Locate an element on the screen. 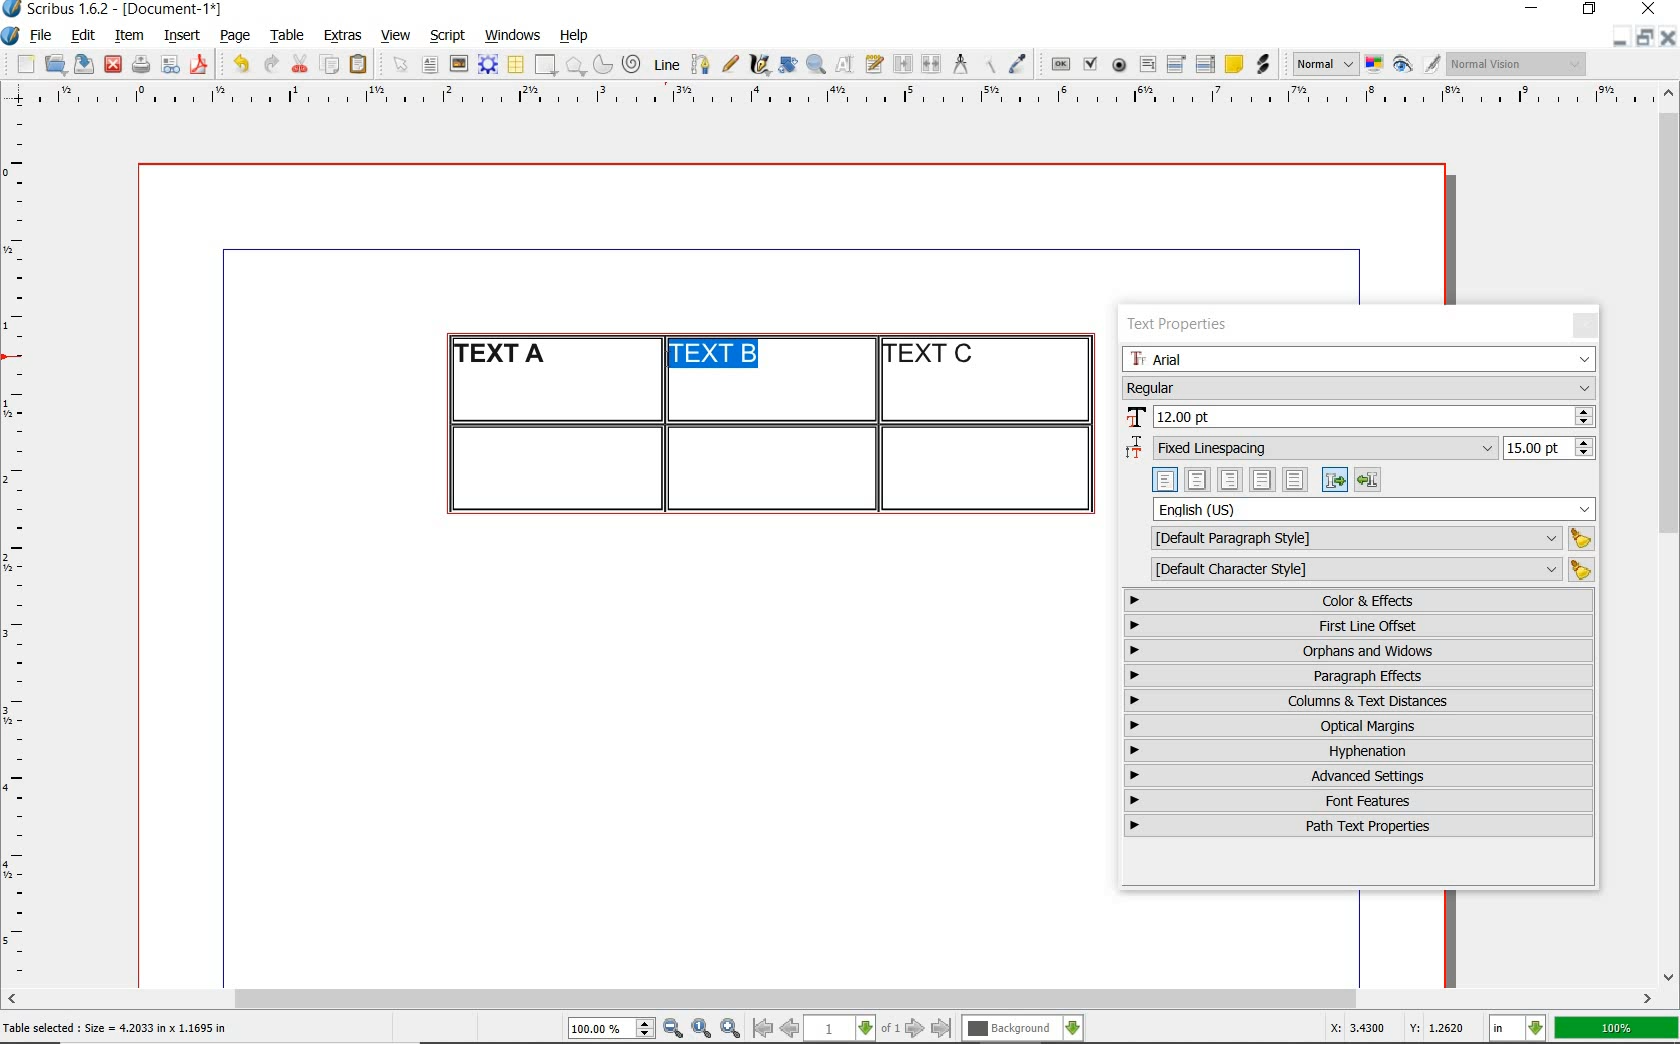 This screenshot has height=1044, width=1680. font features is located at coordinates (1359, 800).